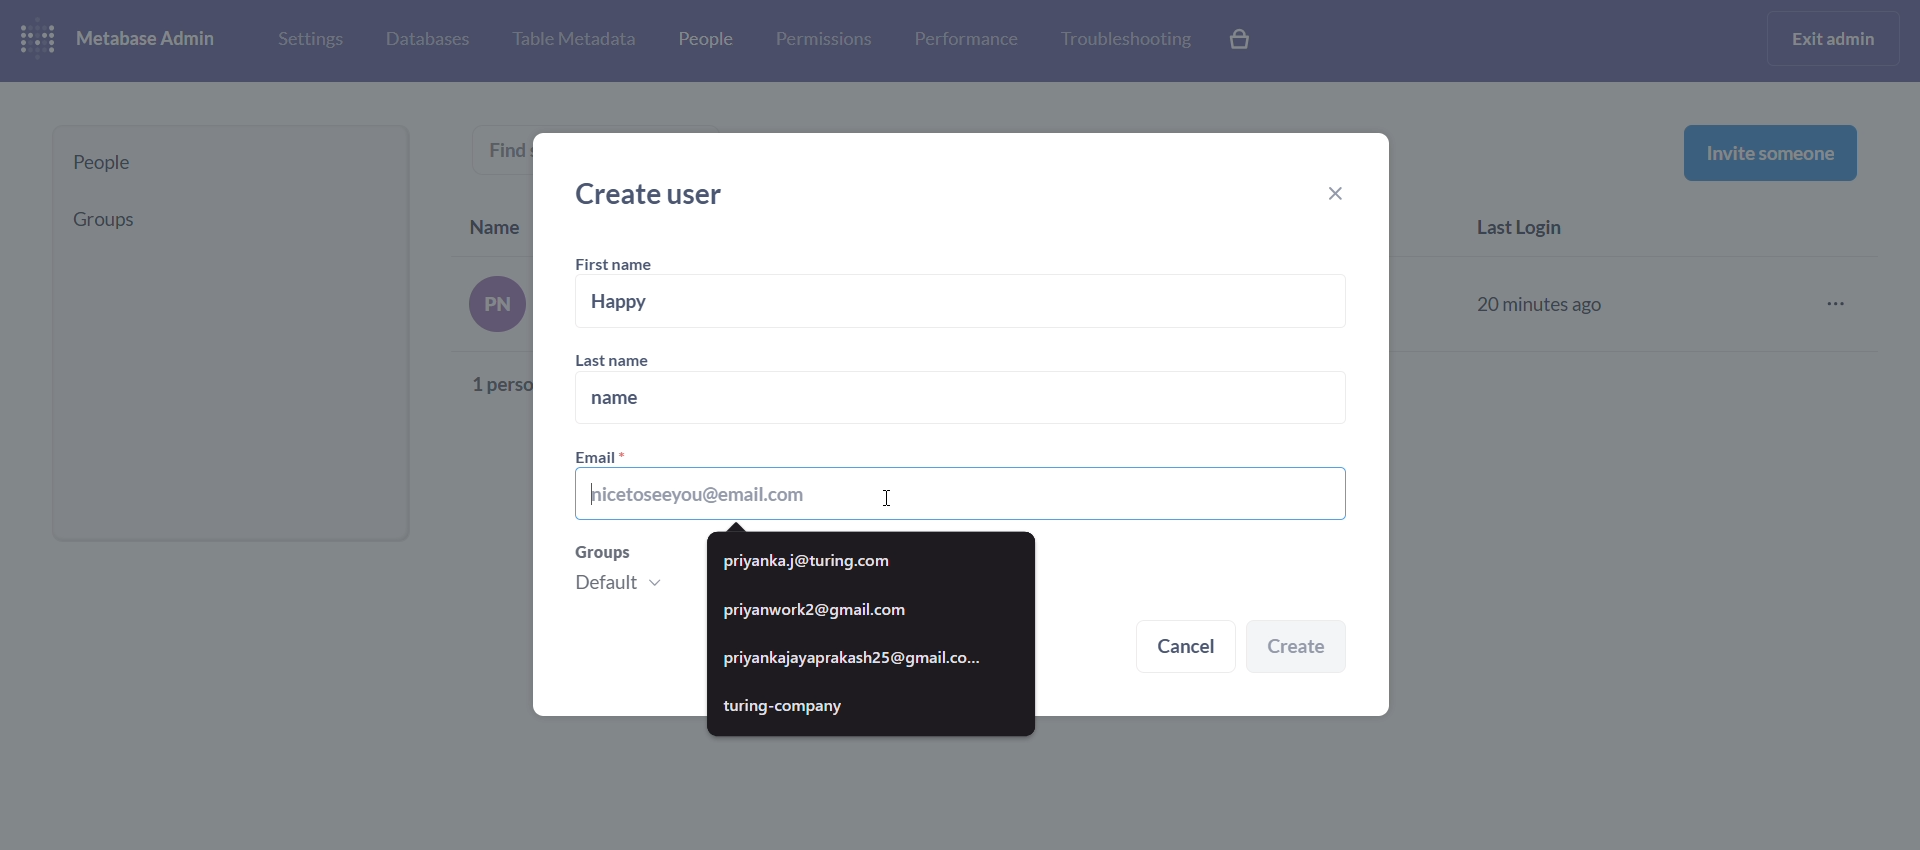 Image resolution: width=1920 pixels, height=850 pixels. Describe the element at coordinates (1842, 305) in the screenshot. I see `more` at that location.